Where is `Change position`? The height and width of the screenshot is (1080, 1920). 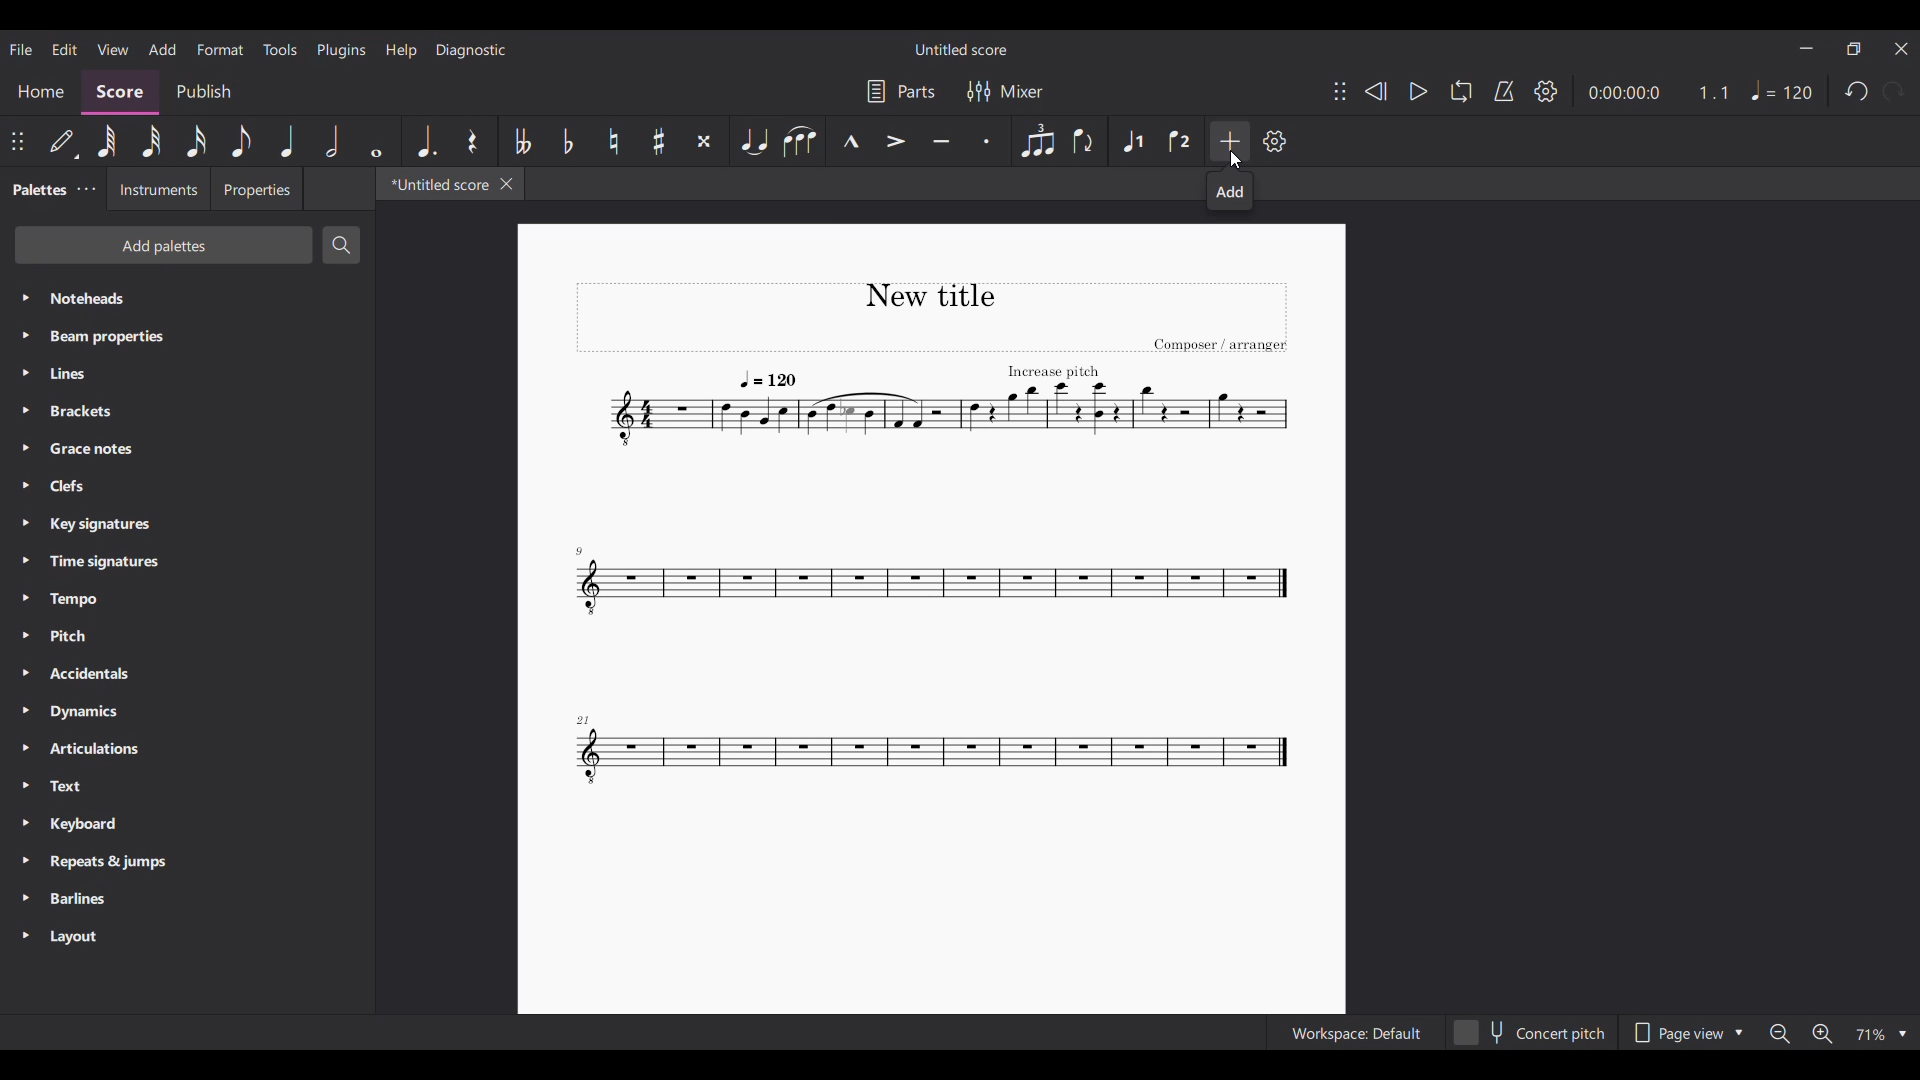 Change position is located at coordinates (1340, 91).